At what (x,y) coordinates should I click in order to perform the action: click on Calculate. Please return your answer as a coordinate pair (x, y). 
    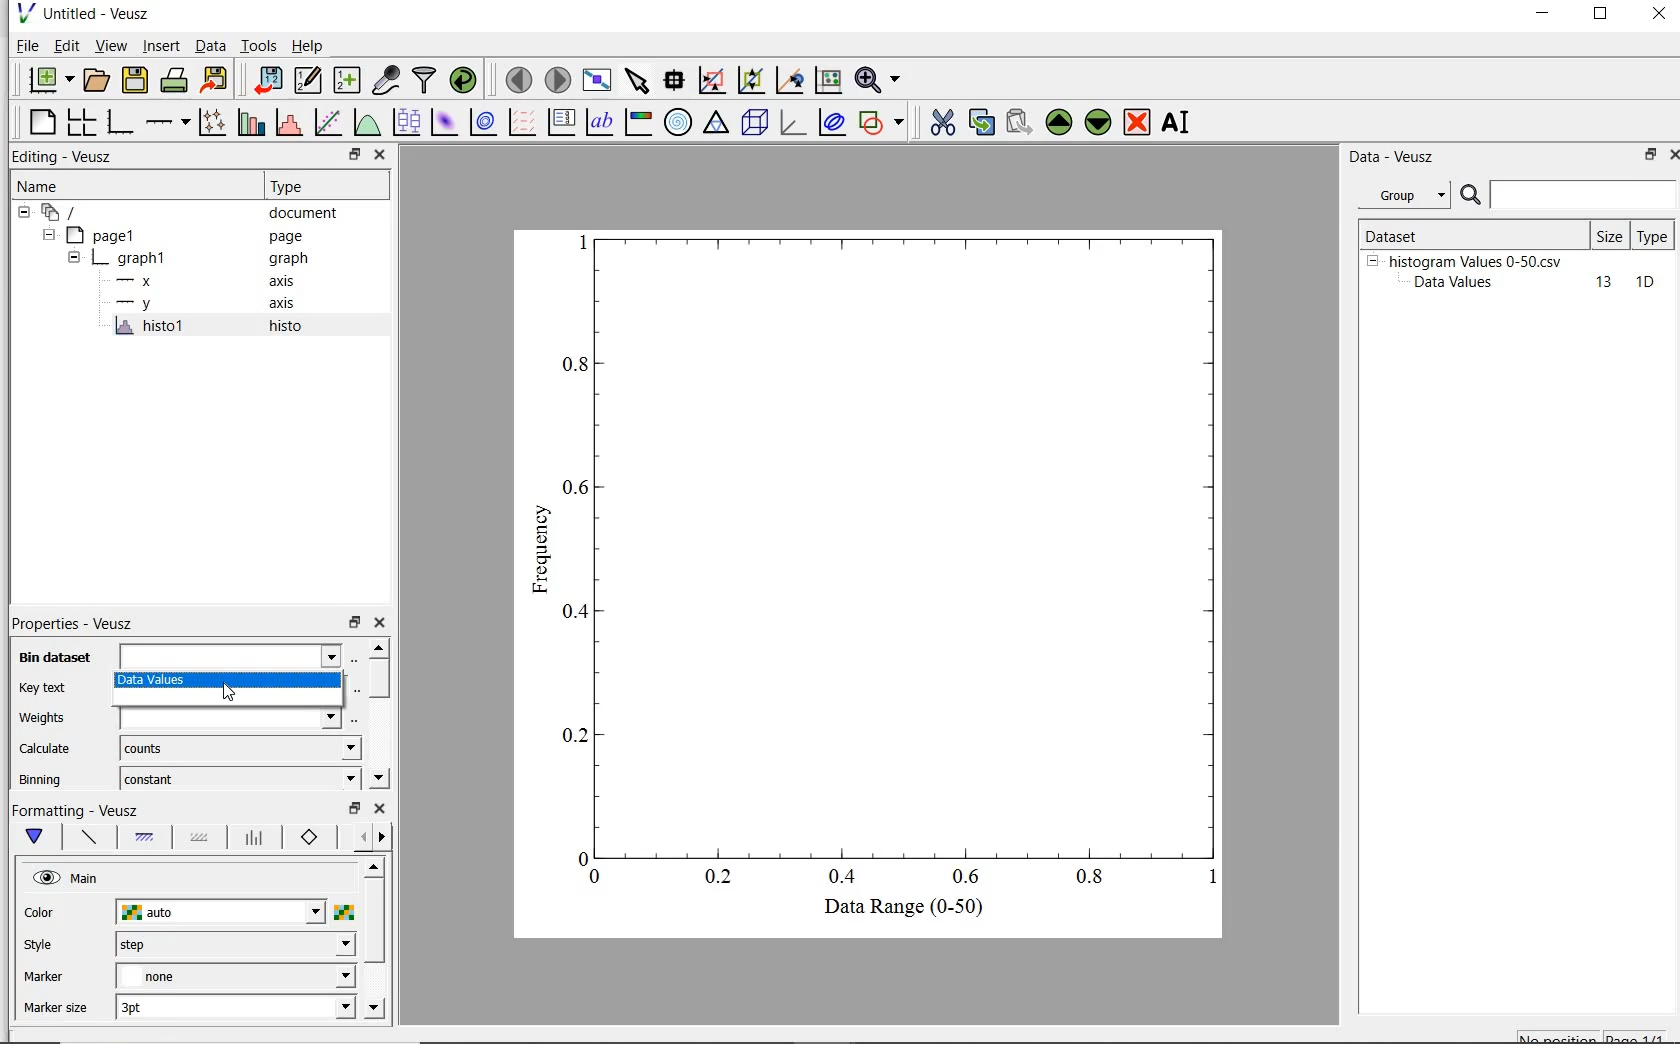
    Looking at the image, I should click on (46, 750).